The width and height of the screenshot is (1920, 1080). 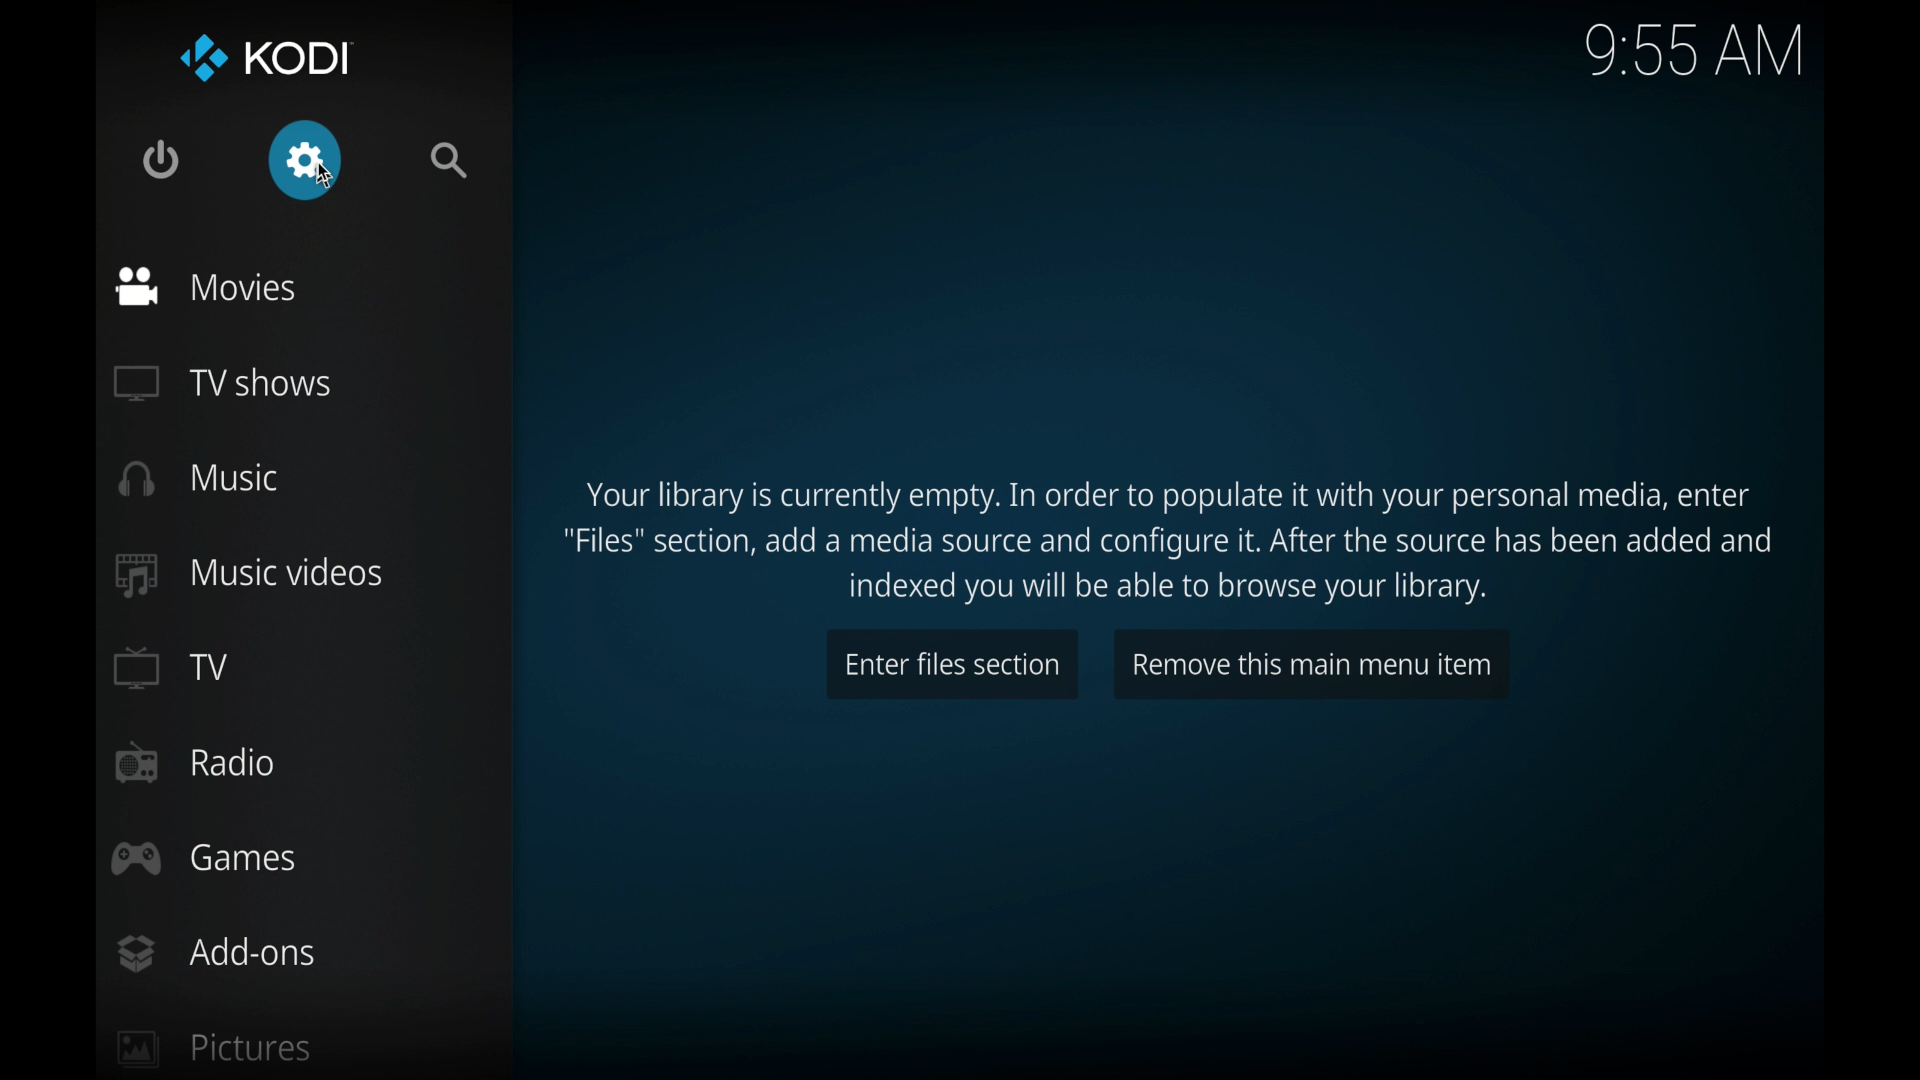 I want to click on search, so click(x=454, y=160).